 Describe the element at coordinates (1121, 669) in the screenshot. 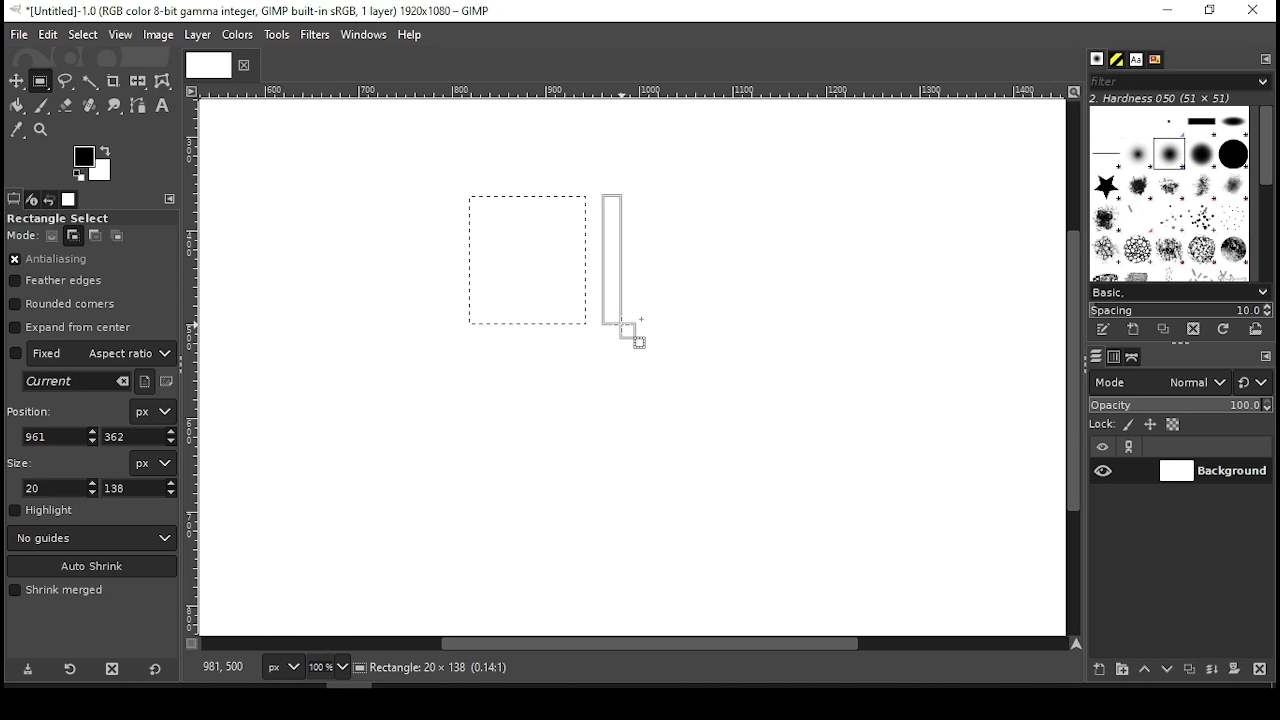

I see `new layer group  ` at that location.